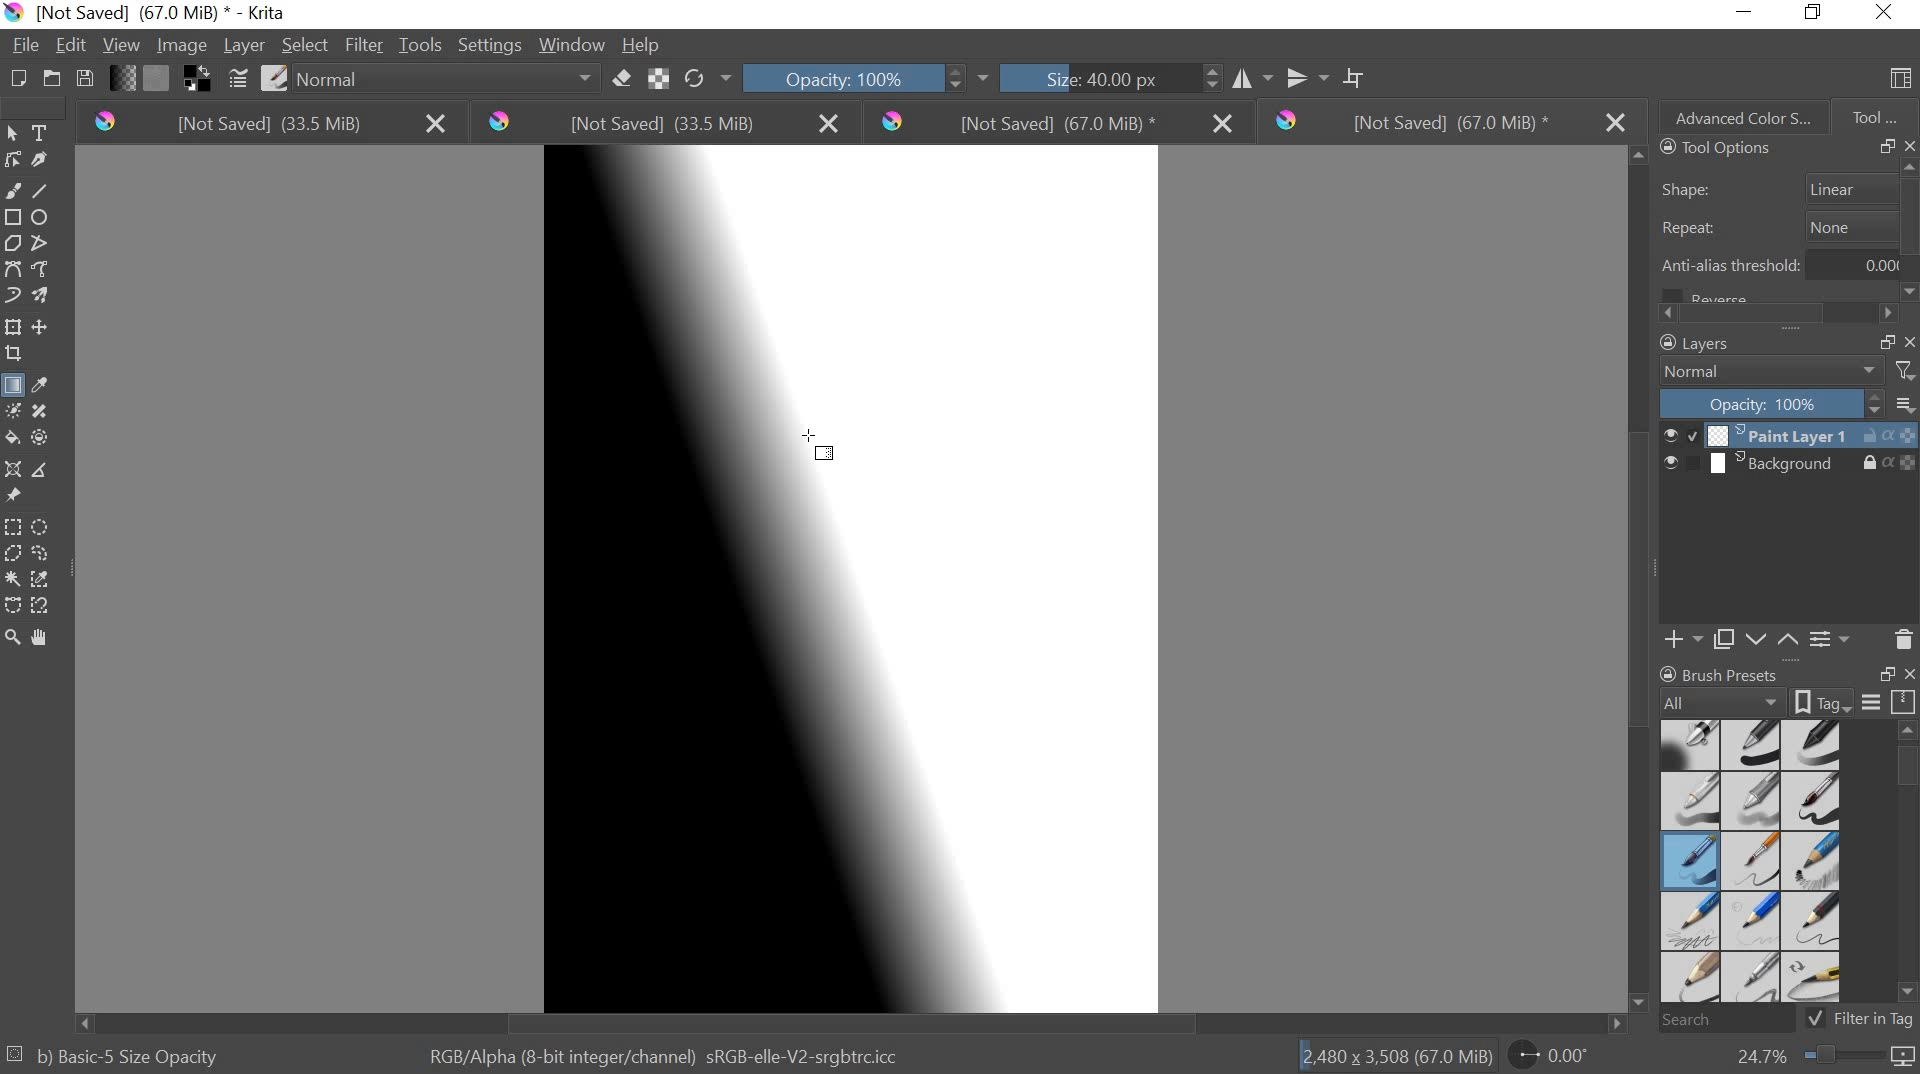 The height and width of the screenshot is (1074, 1920). Describe the element at coordinates (47, 635) in the screenshot. I see `pan` at that location.